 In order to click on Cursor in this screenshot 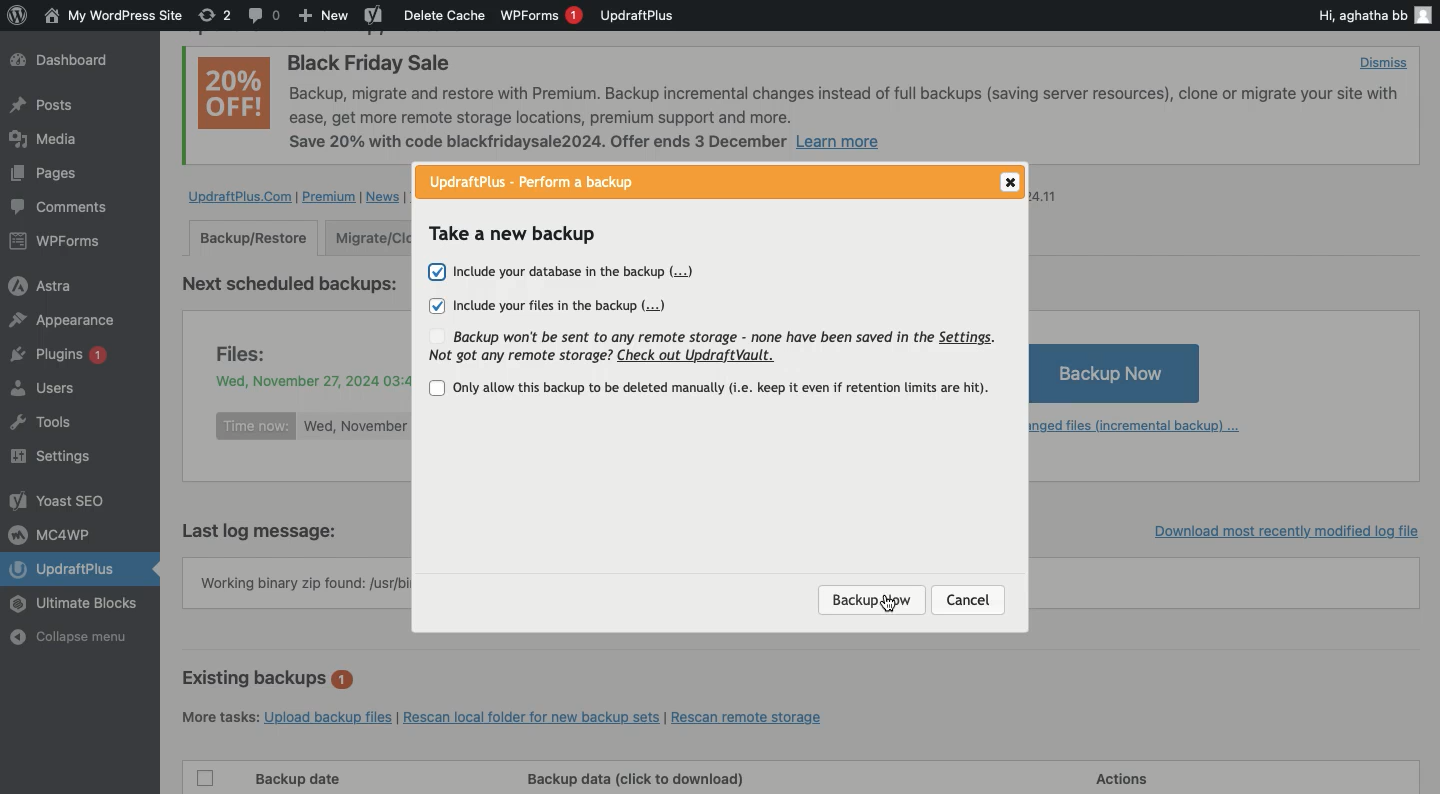, I will do `click(886, 604)`.